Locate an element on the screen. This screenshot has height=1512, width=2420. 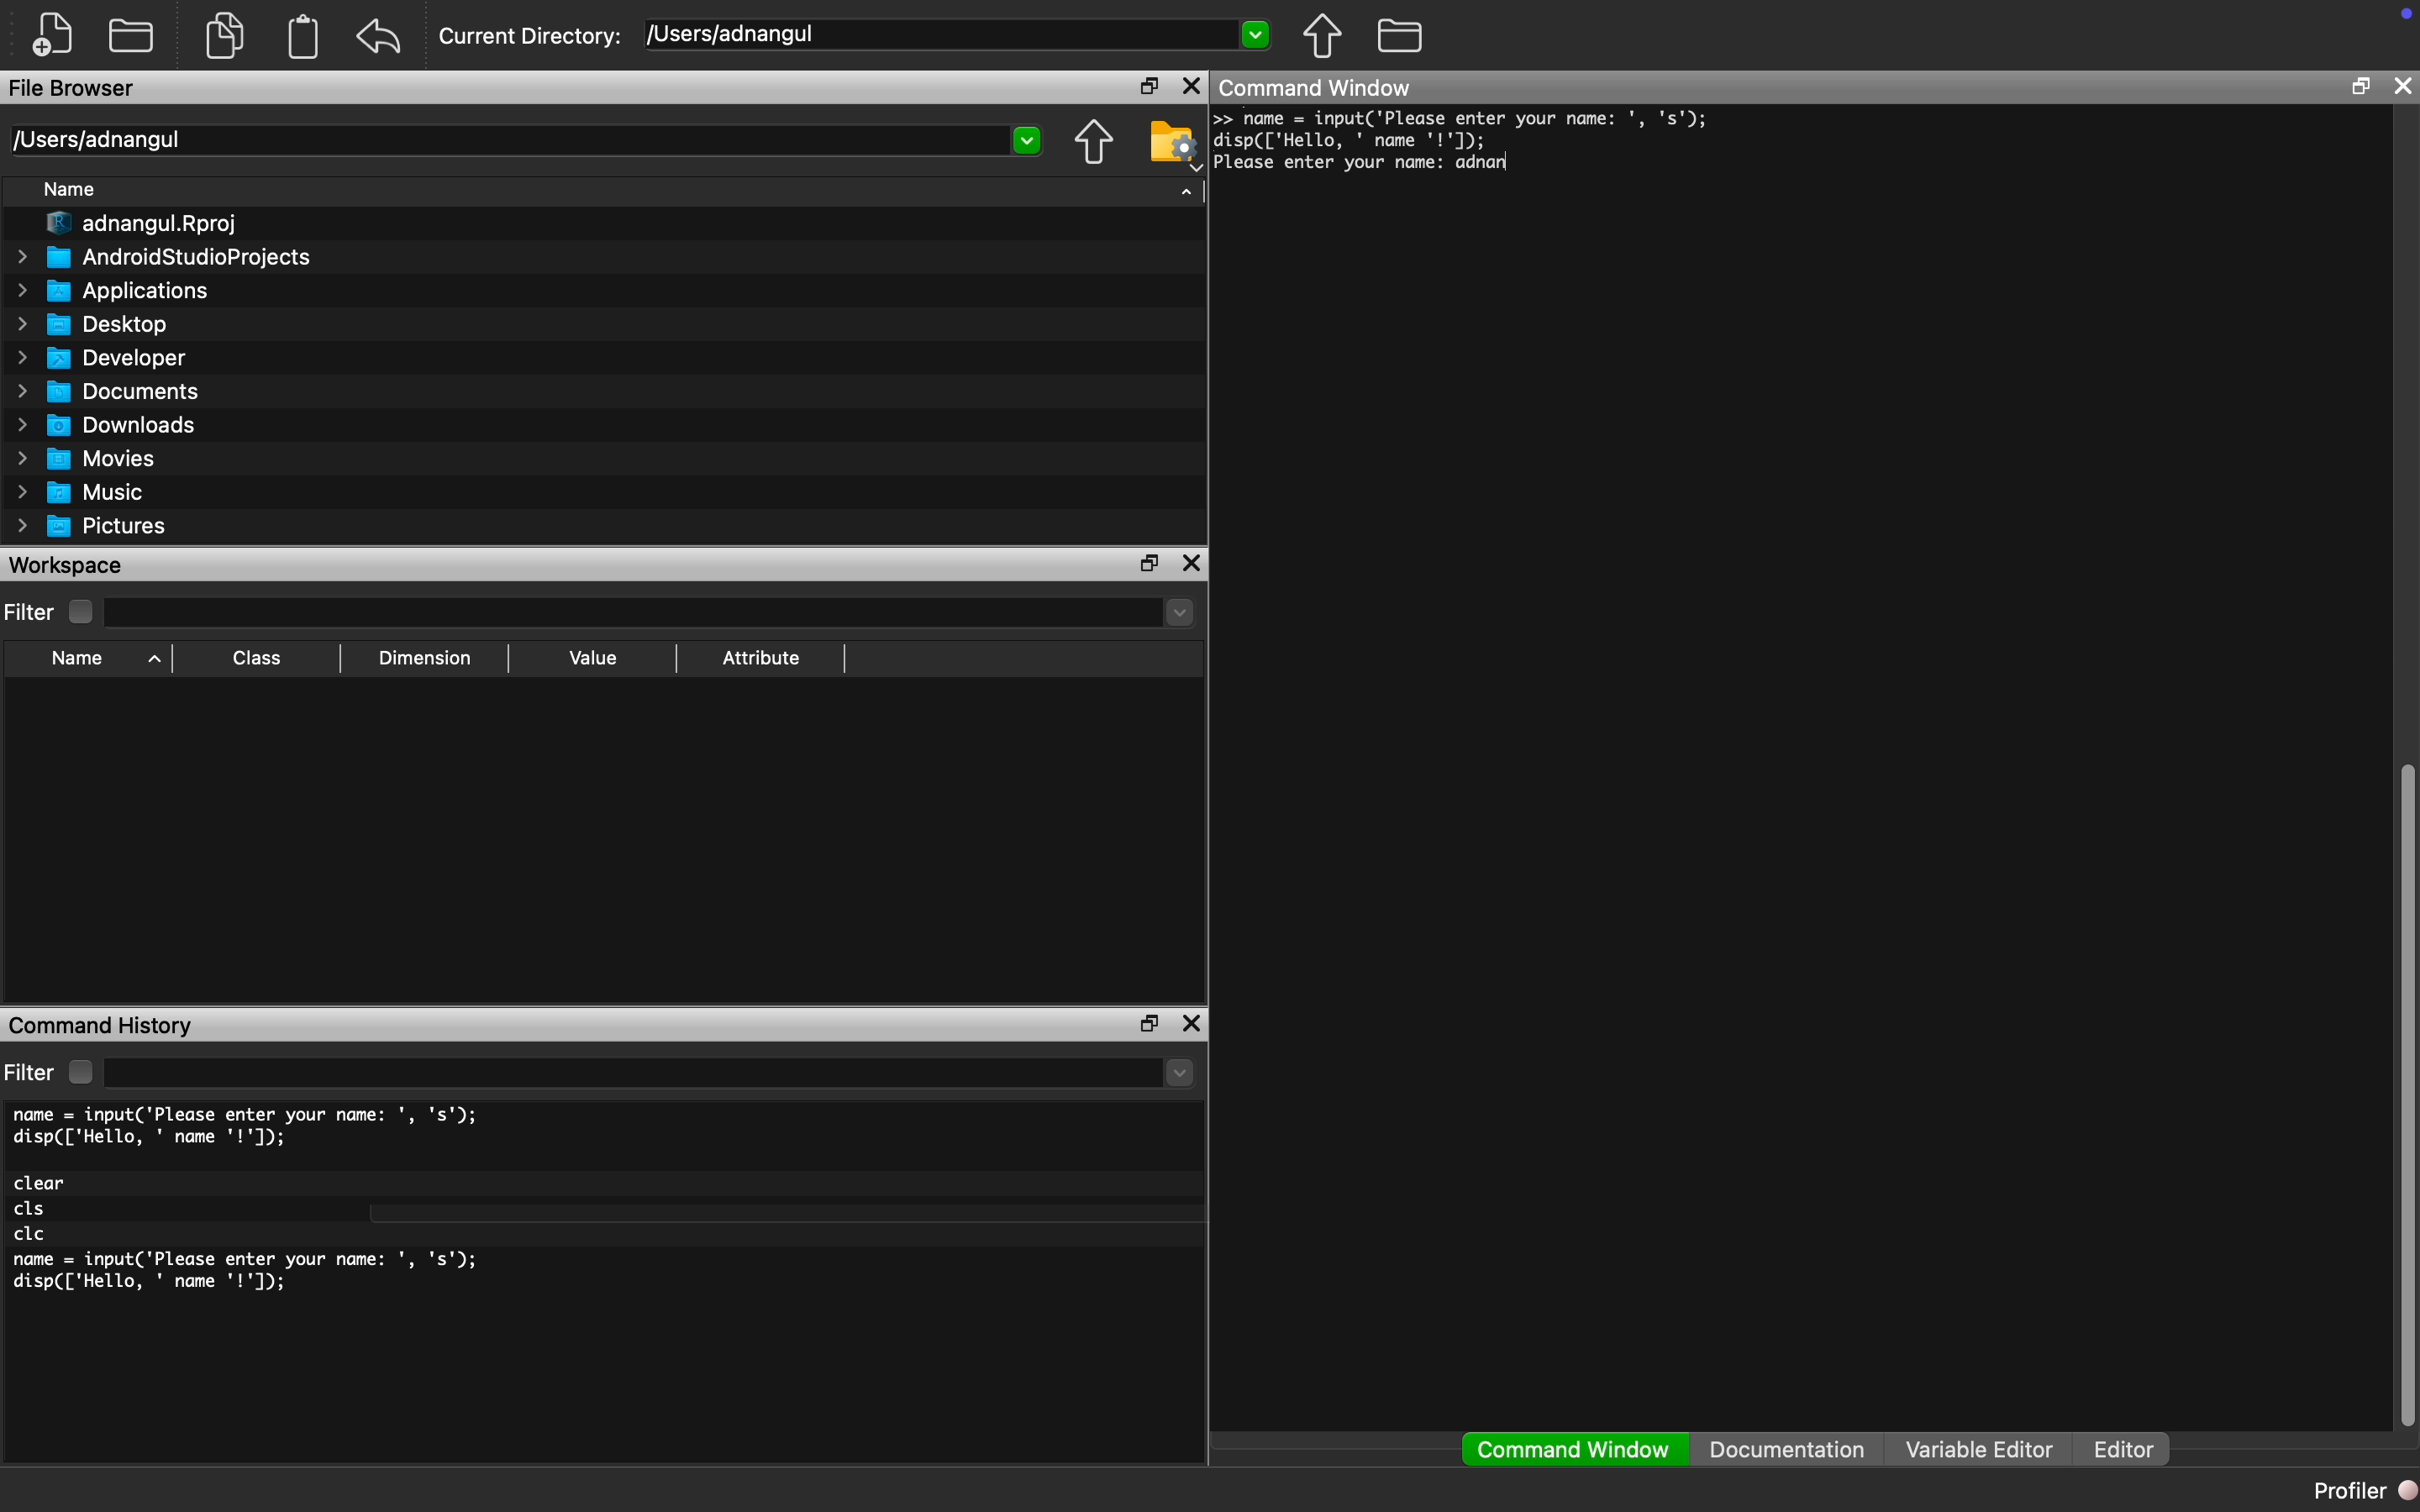
dropdown is located at coordinates (1254, 32).